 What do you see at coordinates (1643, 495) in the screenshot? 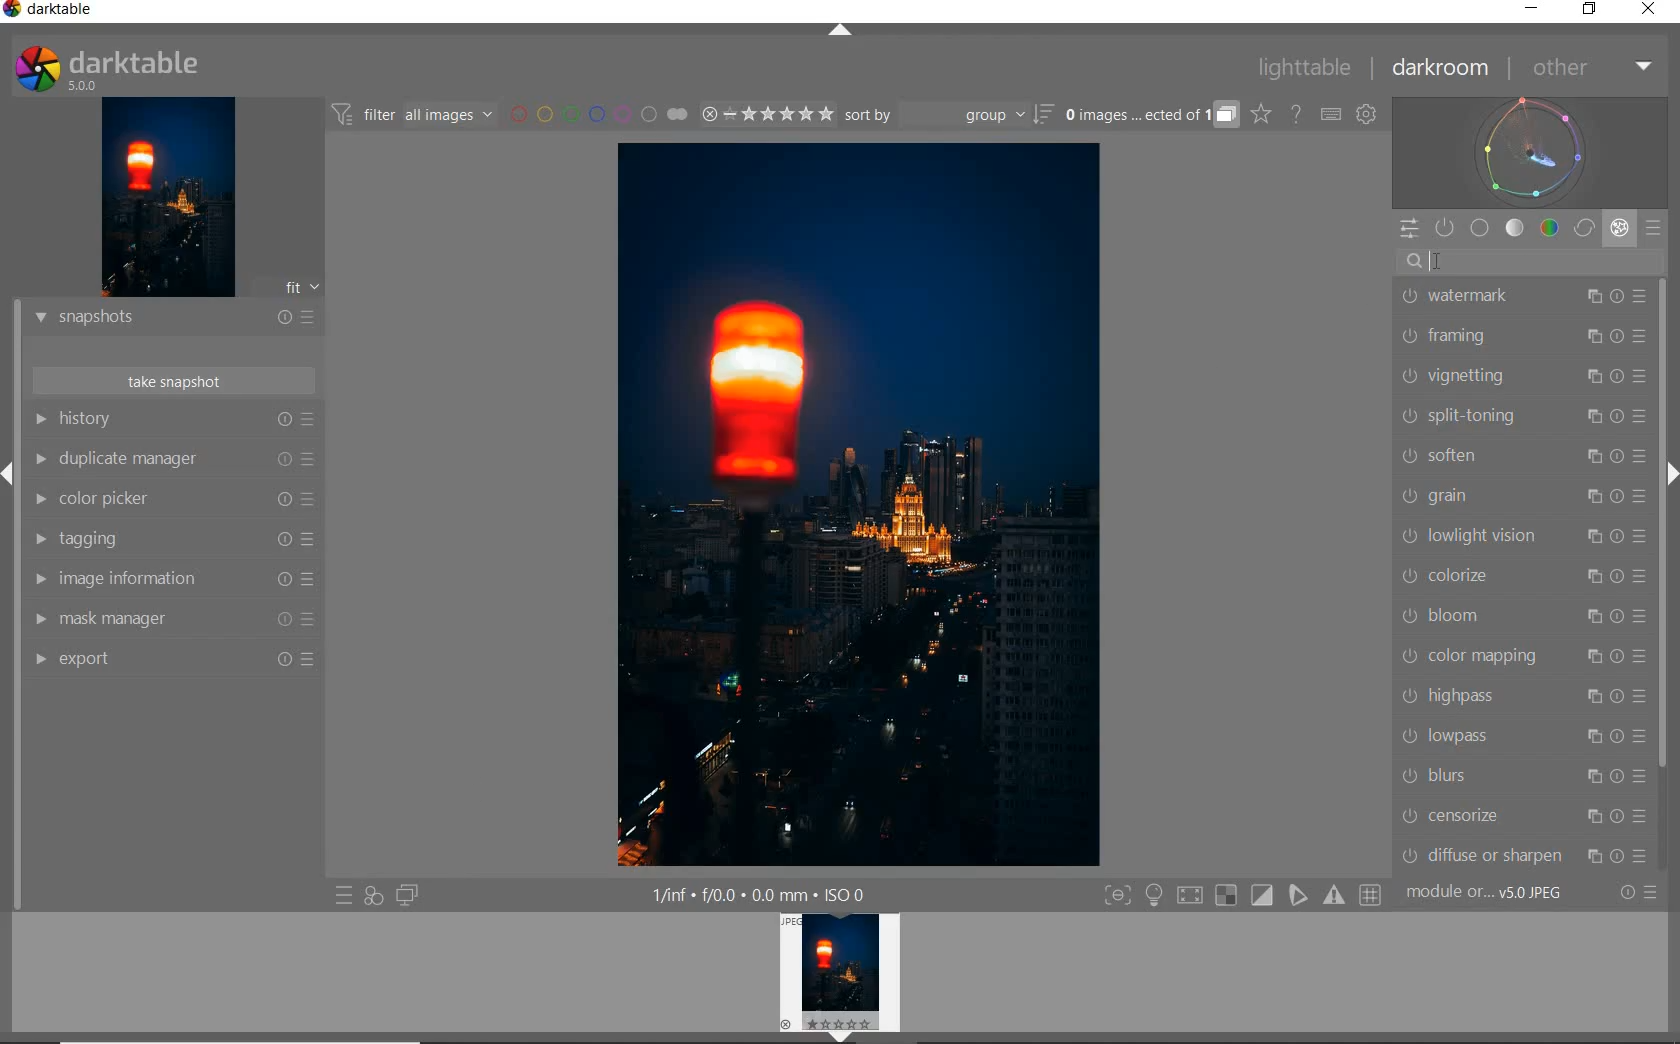
I see `Preset and reset` at bounding box center [1643, 495].